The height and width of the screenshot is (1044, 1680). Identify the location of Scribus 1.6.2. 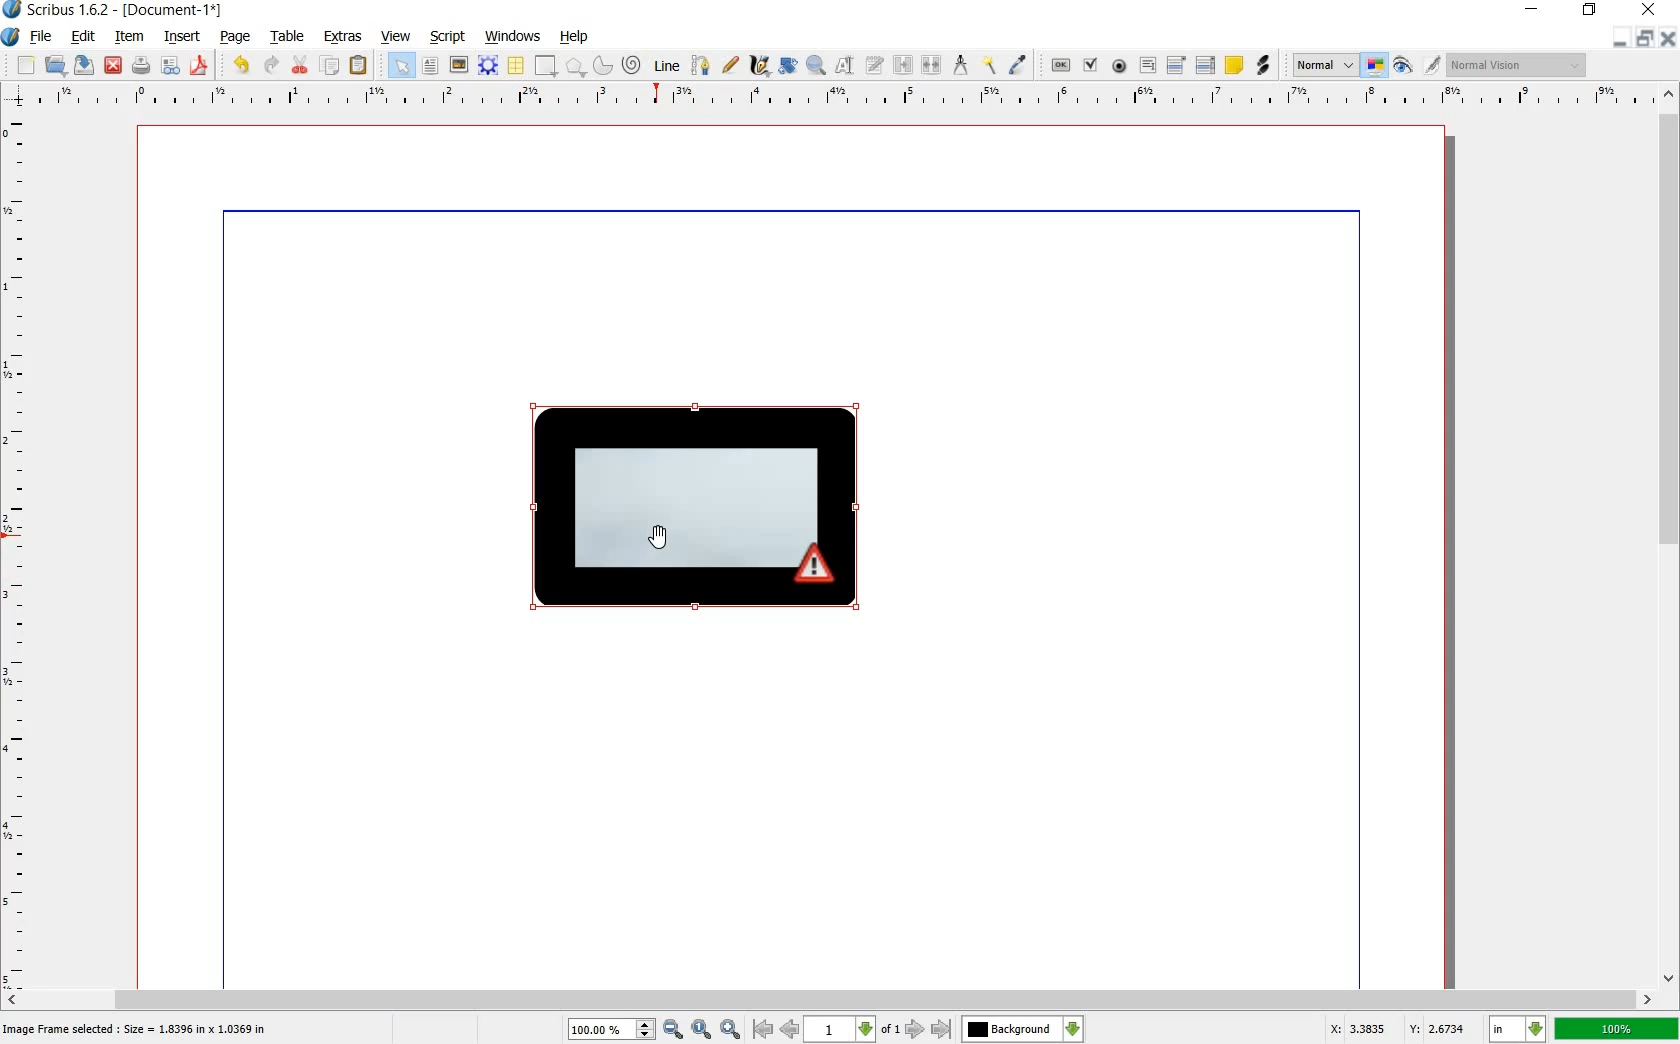
(57, 10).